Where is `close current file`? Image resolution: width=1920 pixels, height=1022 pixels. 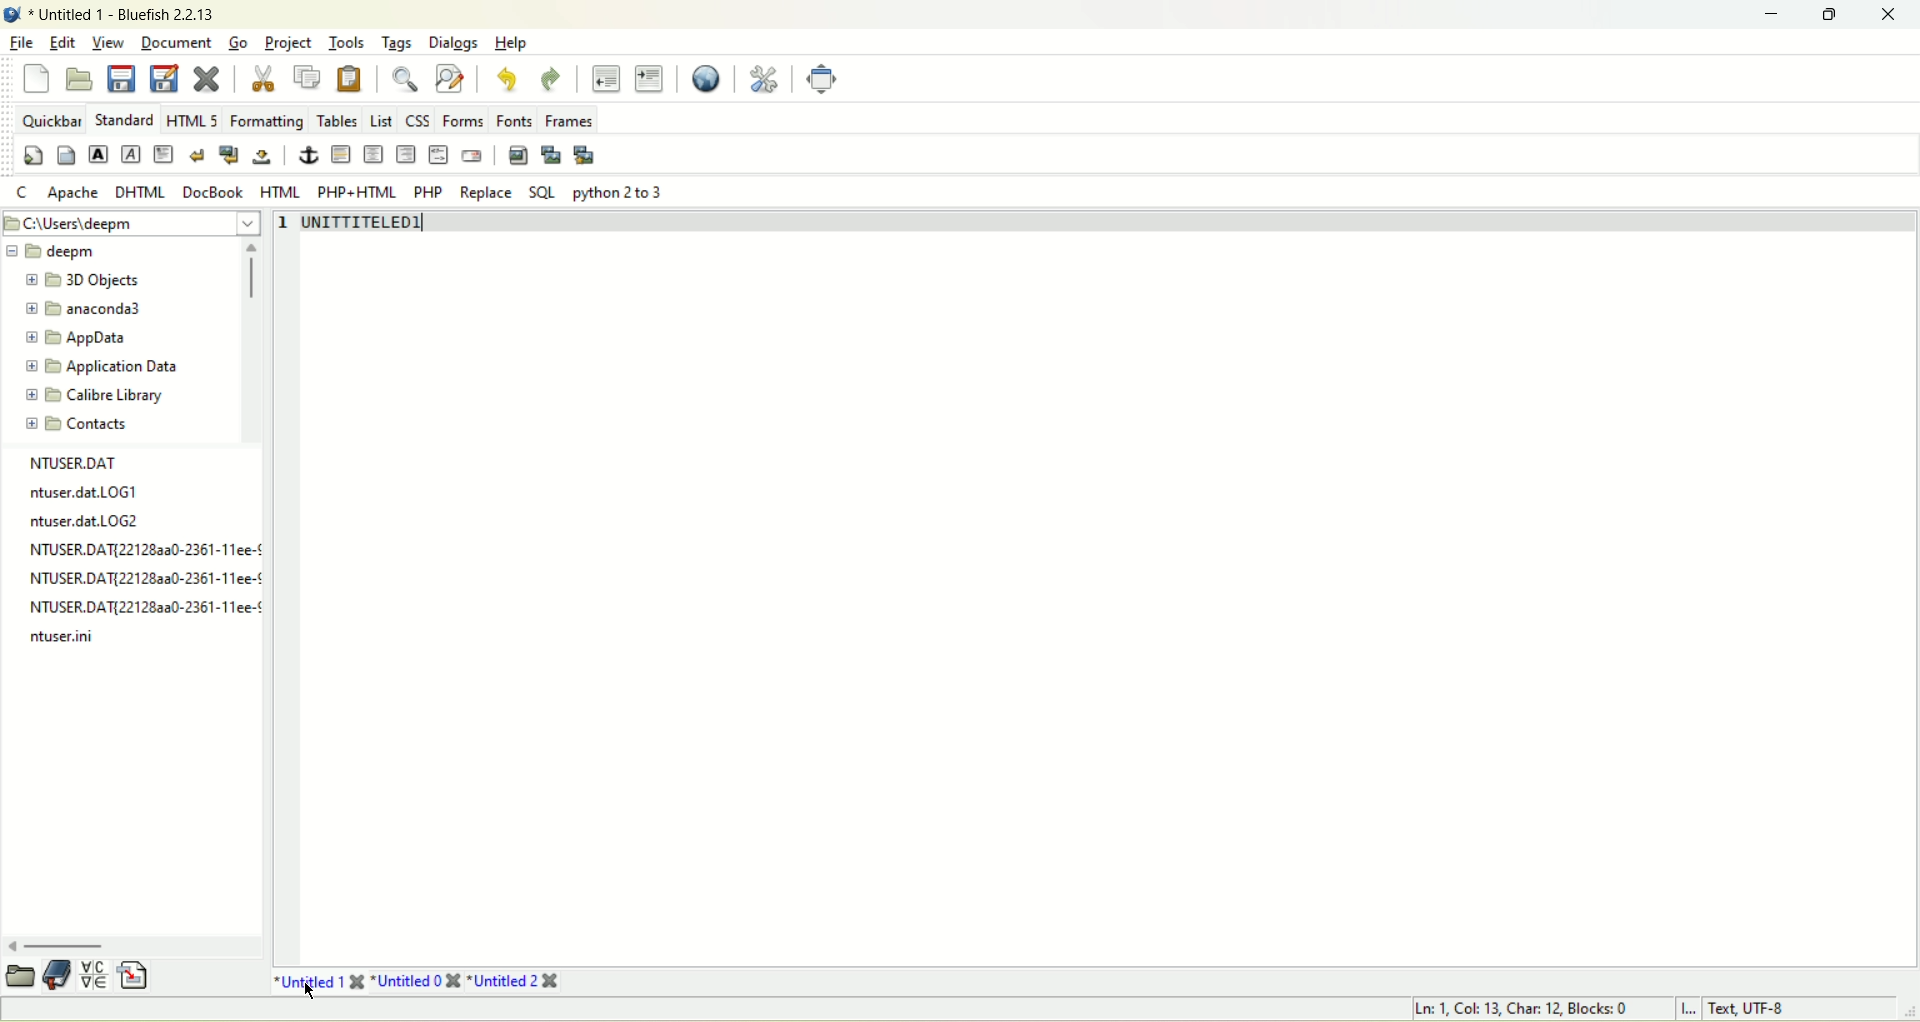
close current file is located at coordinates (205, 80).